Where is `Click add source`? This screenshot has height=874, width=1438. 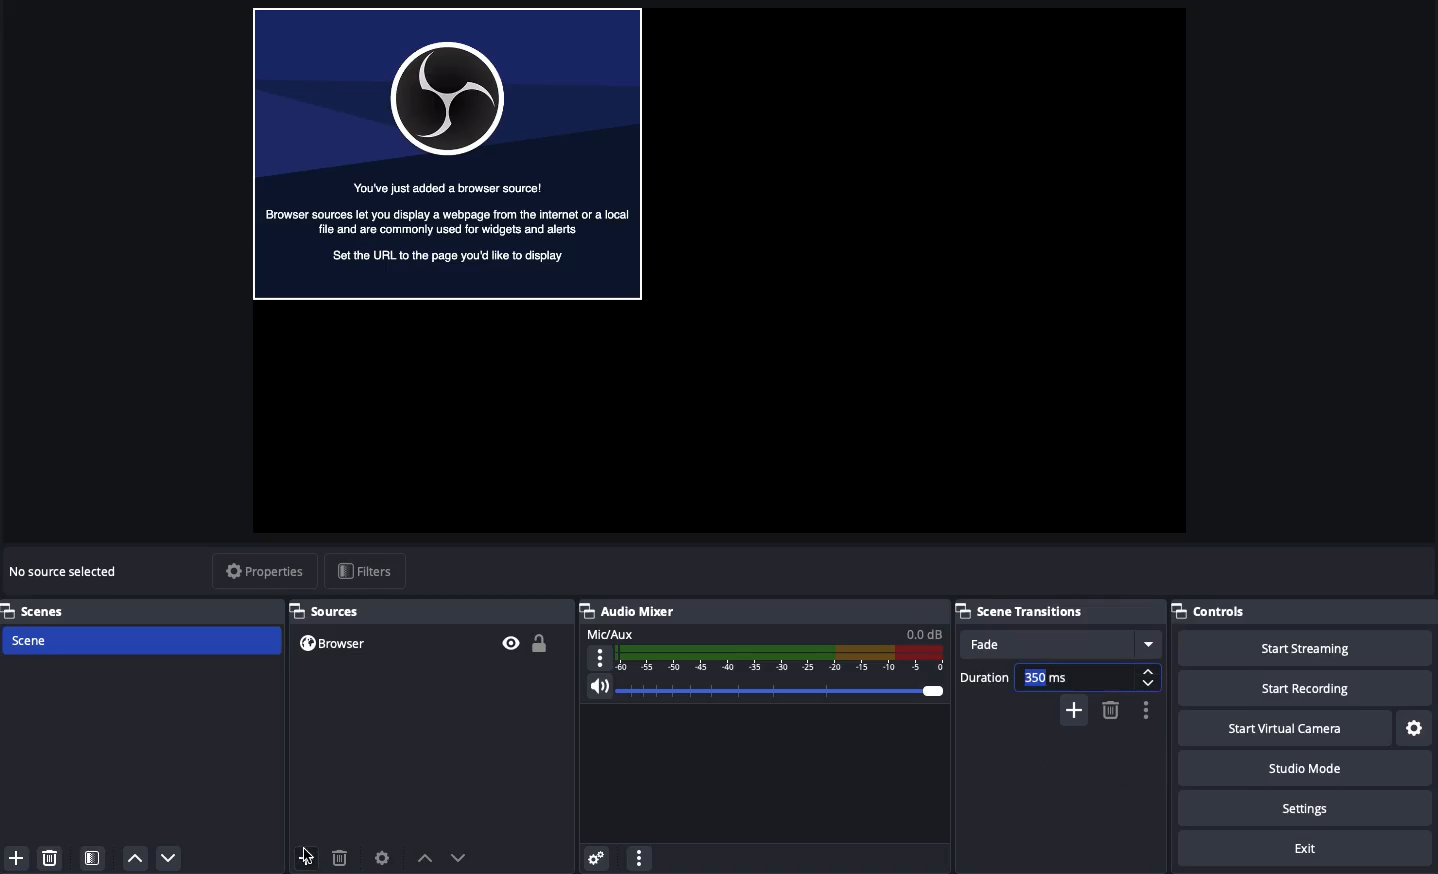
Click add source is located at coordinates (309, 857).